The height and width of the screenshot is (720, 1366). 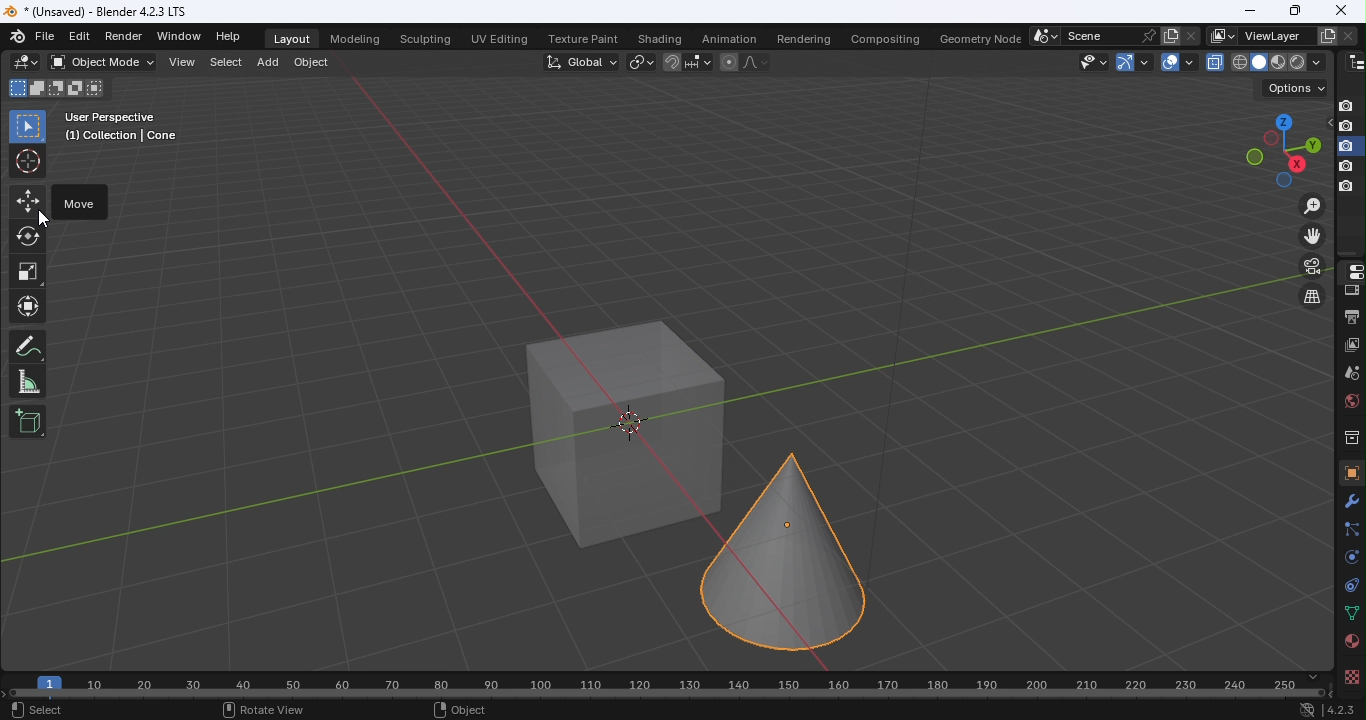 I want to click on Rotate the view, so click(x=1254, y=157).